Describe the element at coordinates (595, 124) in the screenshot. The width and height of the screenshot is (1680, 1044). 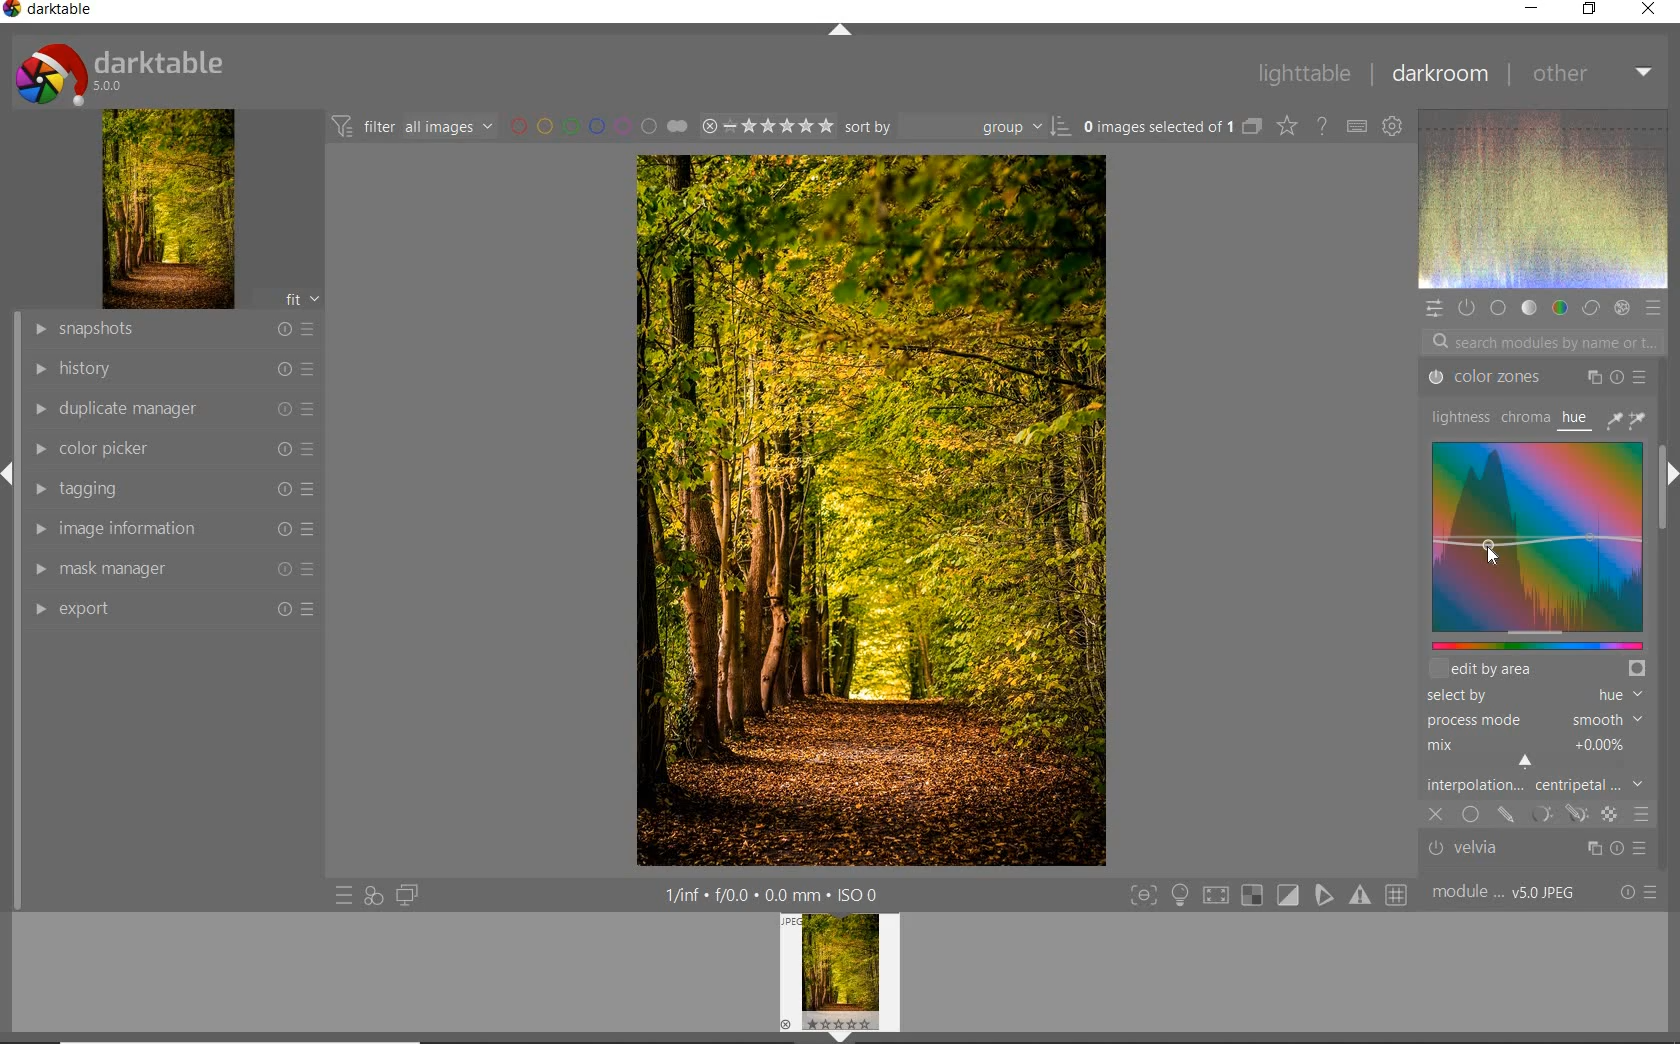
I see `FILTER BY IMAGE COLOR LABEL` at that location.